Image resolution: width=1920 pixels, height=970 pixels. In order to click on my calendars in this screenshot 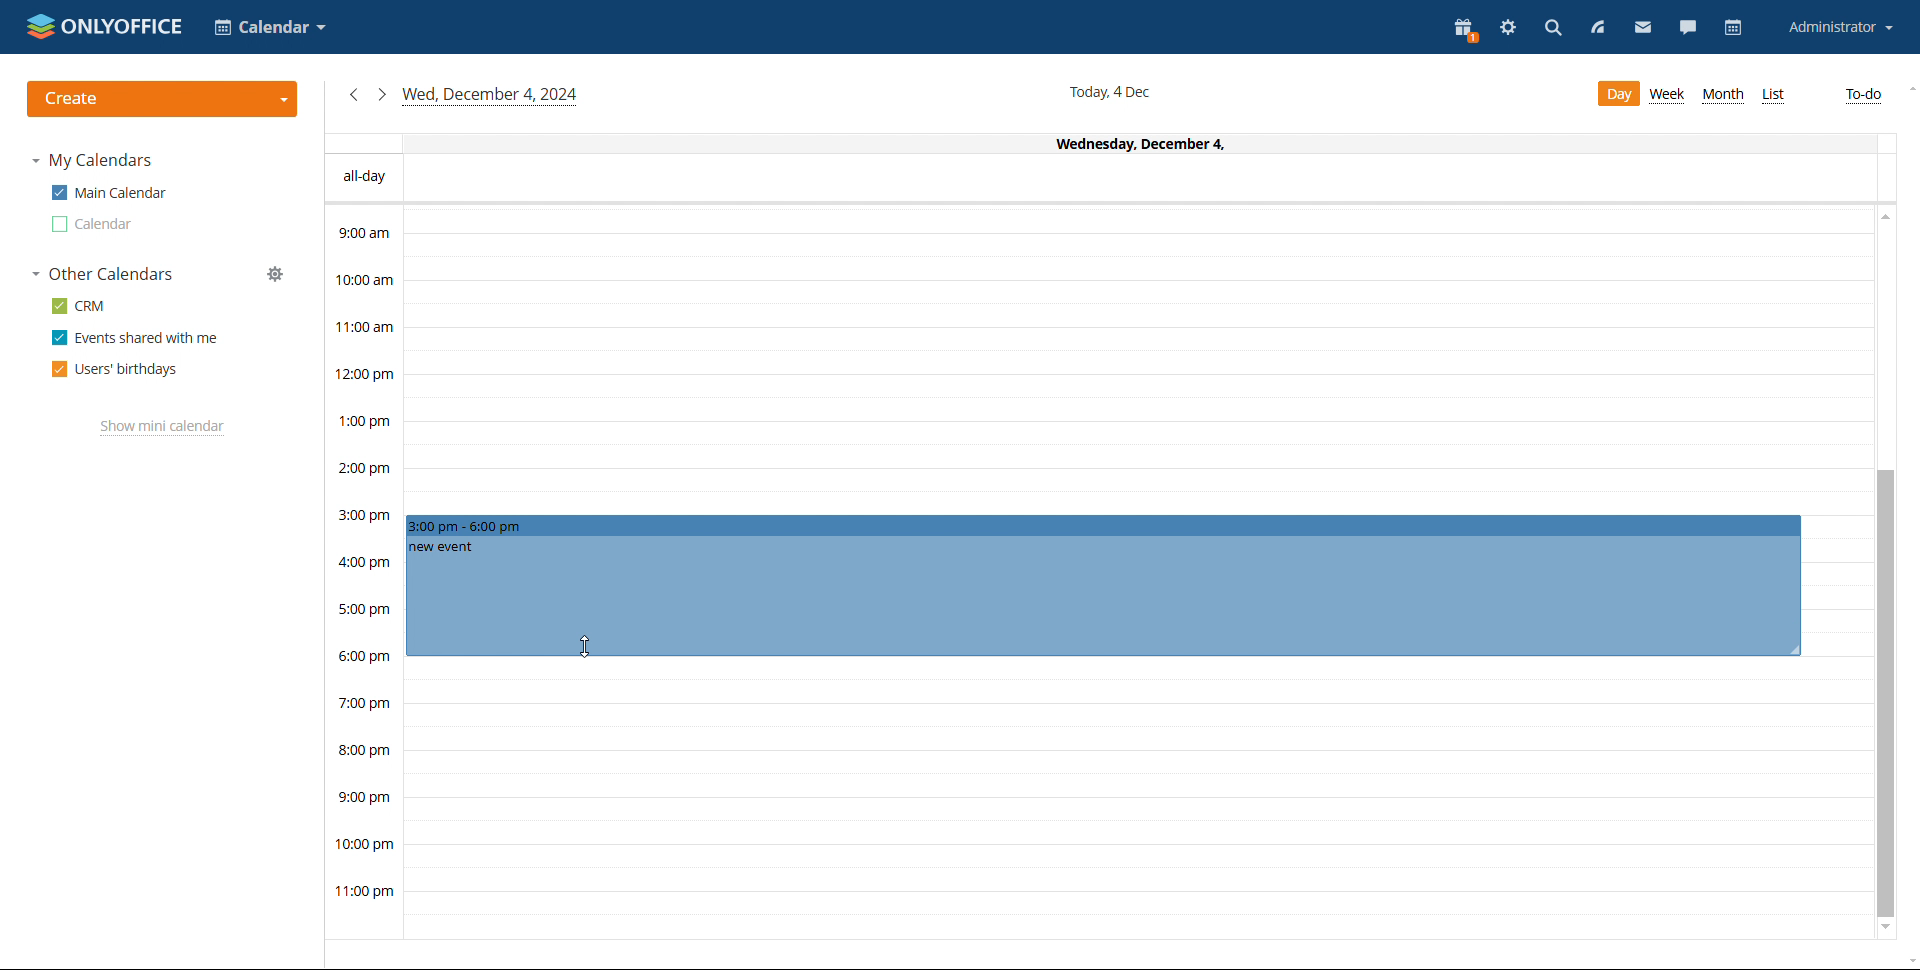, I will do `click(92, 160)`.